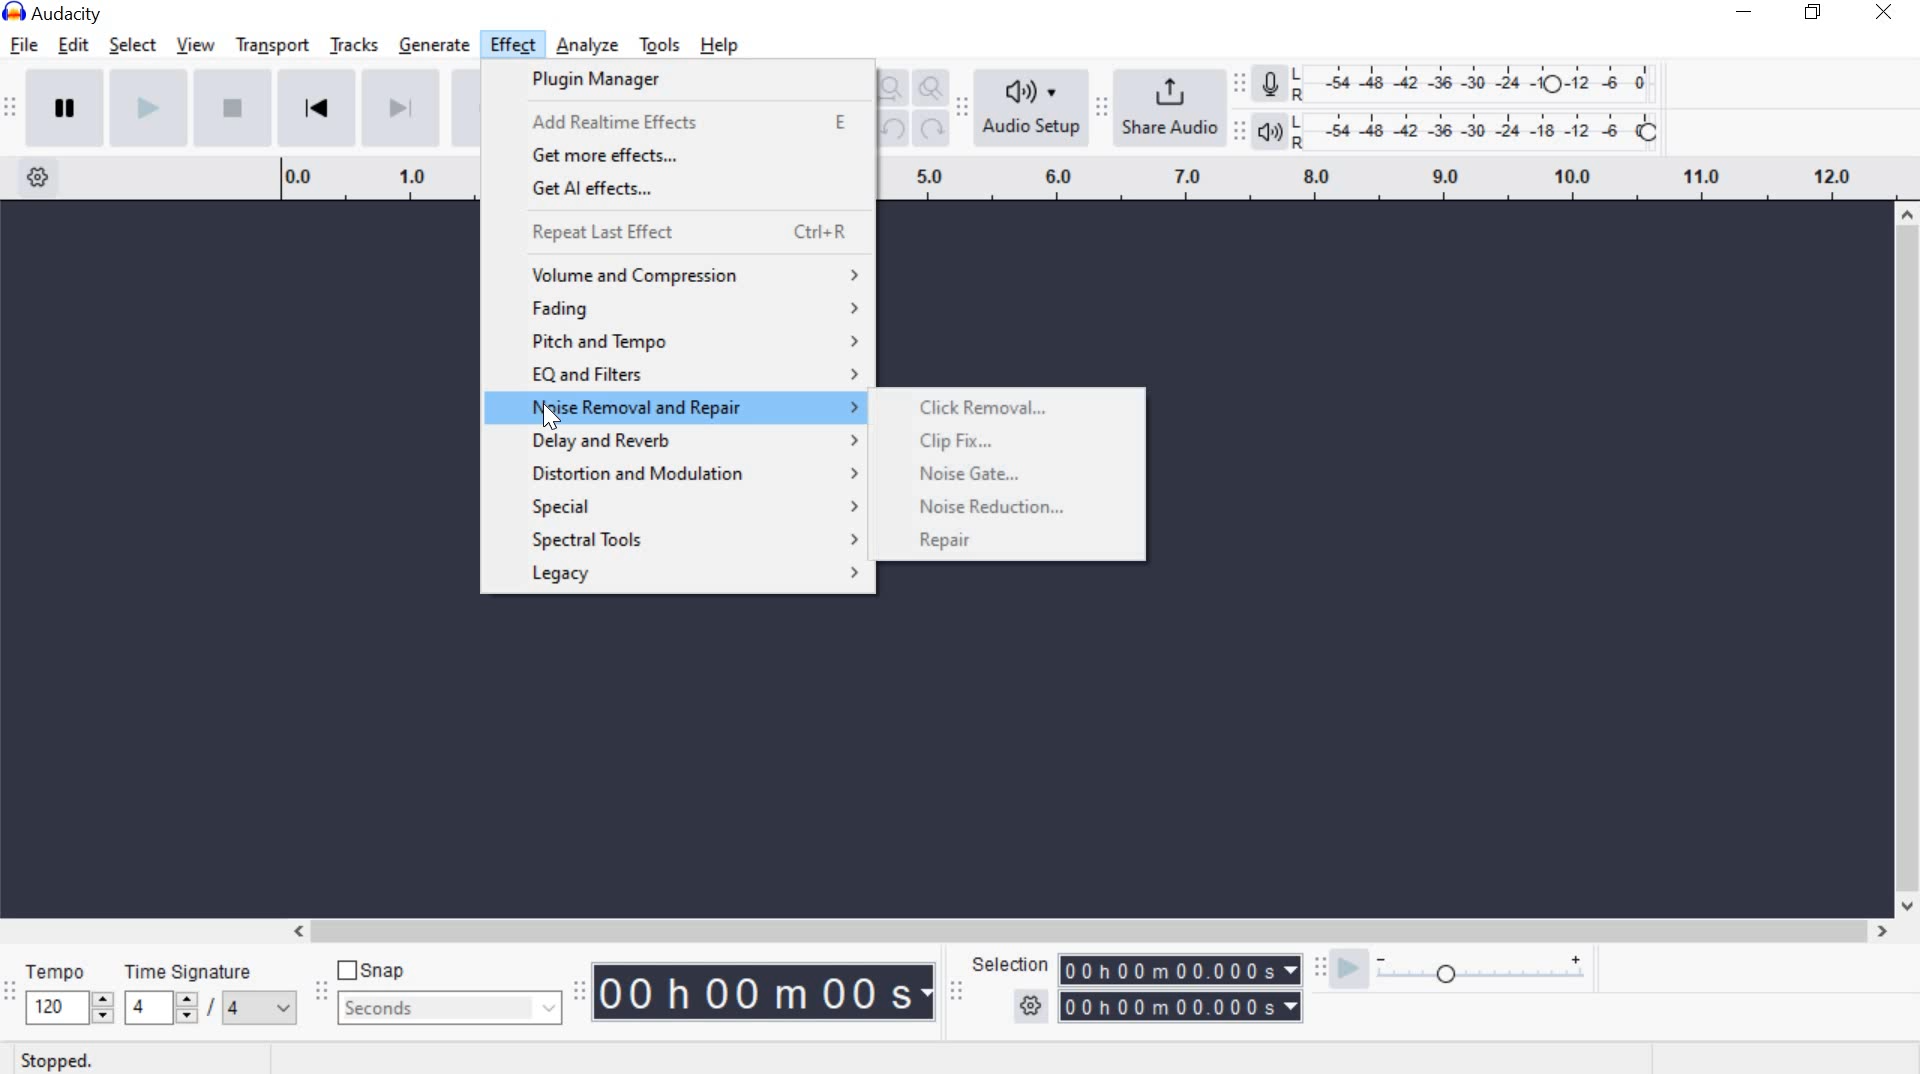  Describe the element at coordinates (702, 343) in the screenshot. I see `pitch and tempo` at that location.